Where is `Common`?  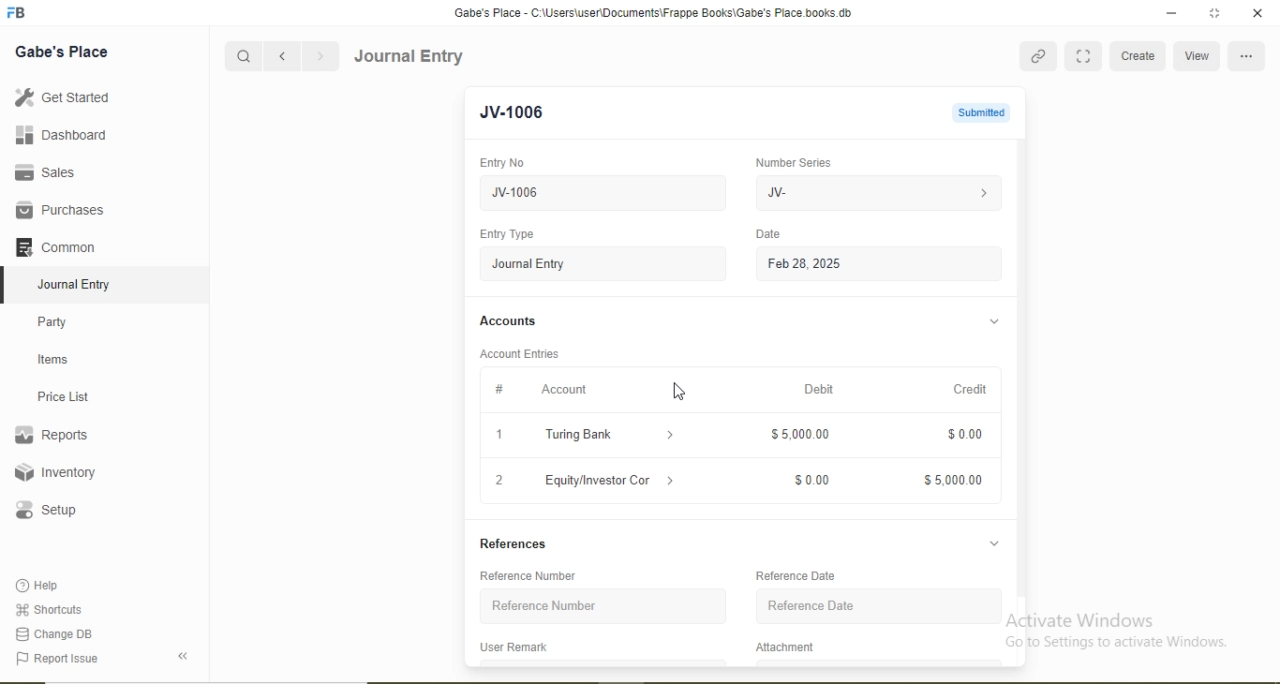 Common is located at coordinates (54, 246).